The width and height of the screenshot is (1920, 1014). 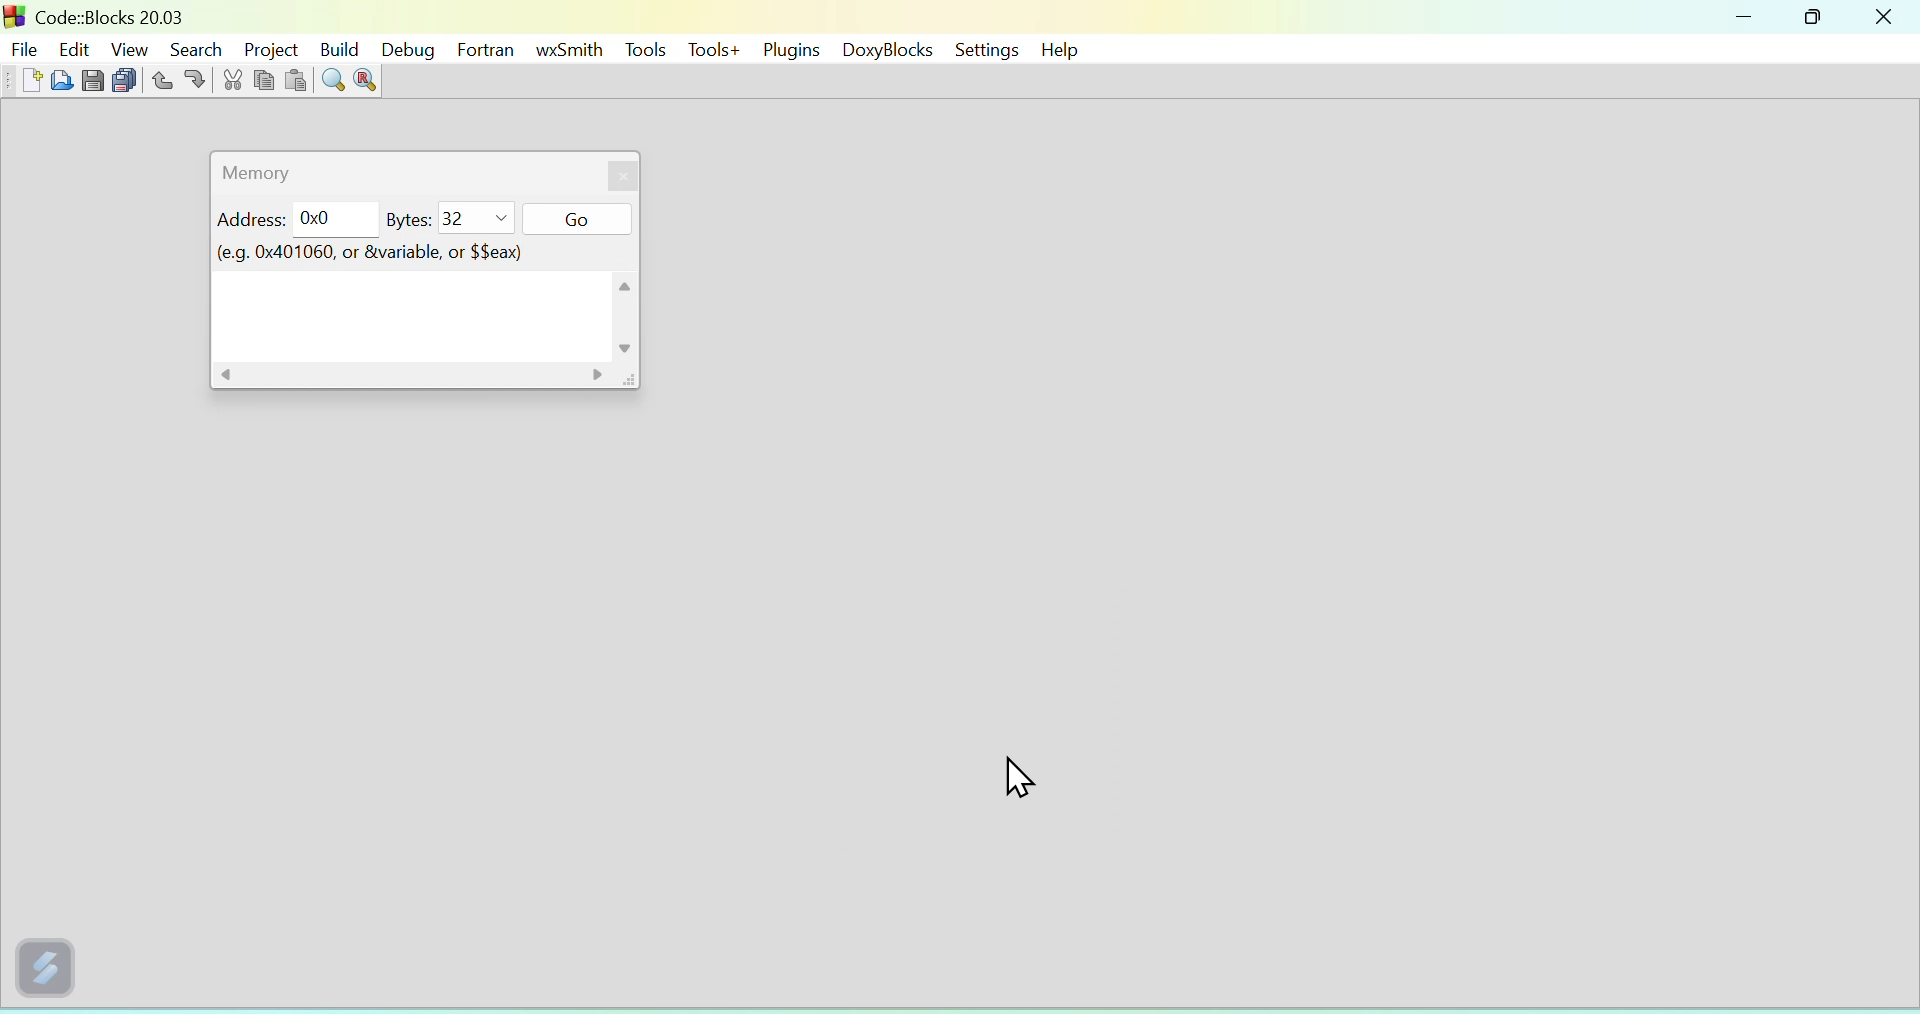 What do you see at coordinates (411, 219) in the screenshot?
I see `Bytes:` at bounding box center [411, 219].